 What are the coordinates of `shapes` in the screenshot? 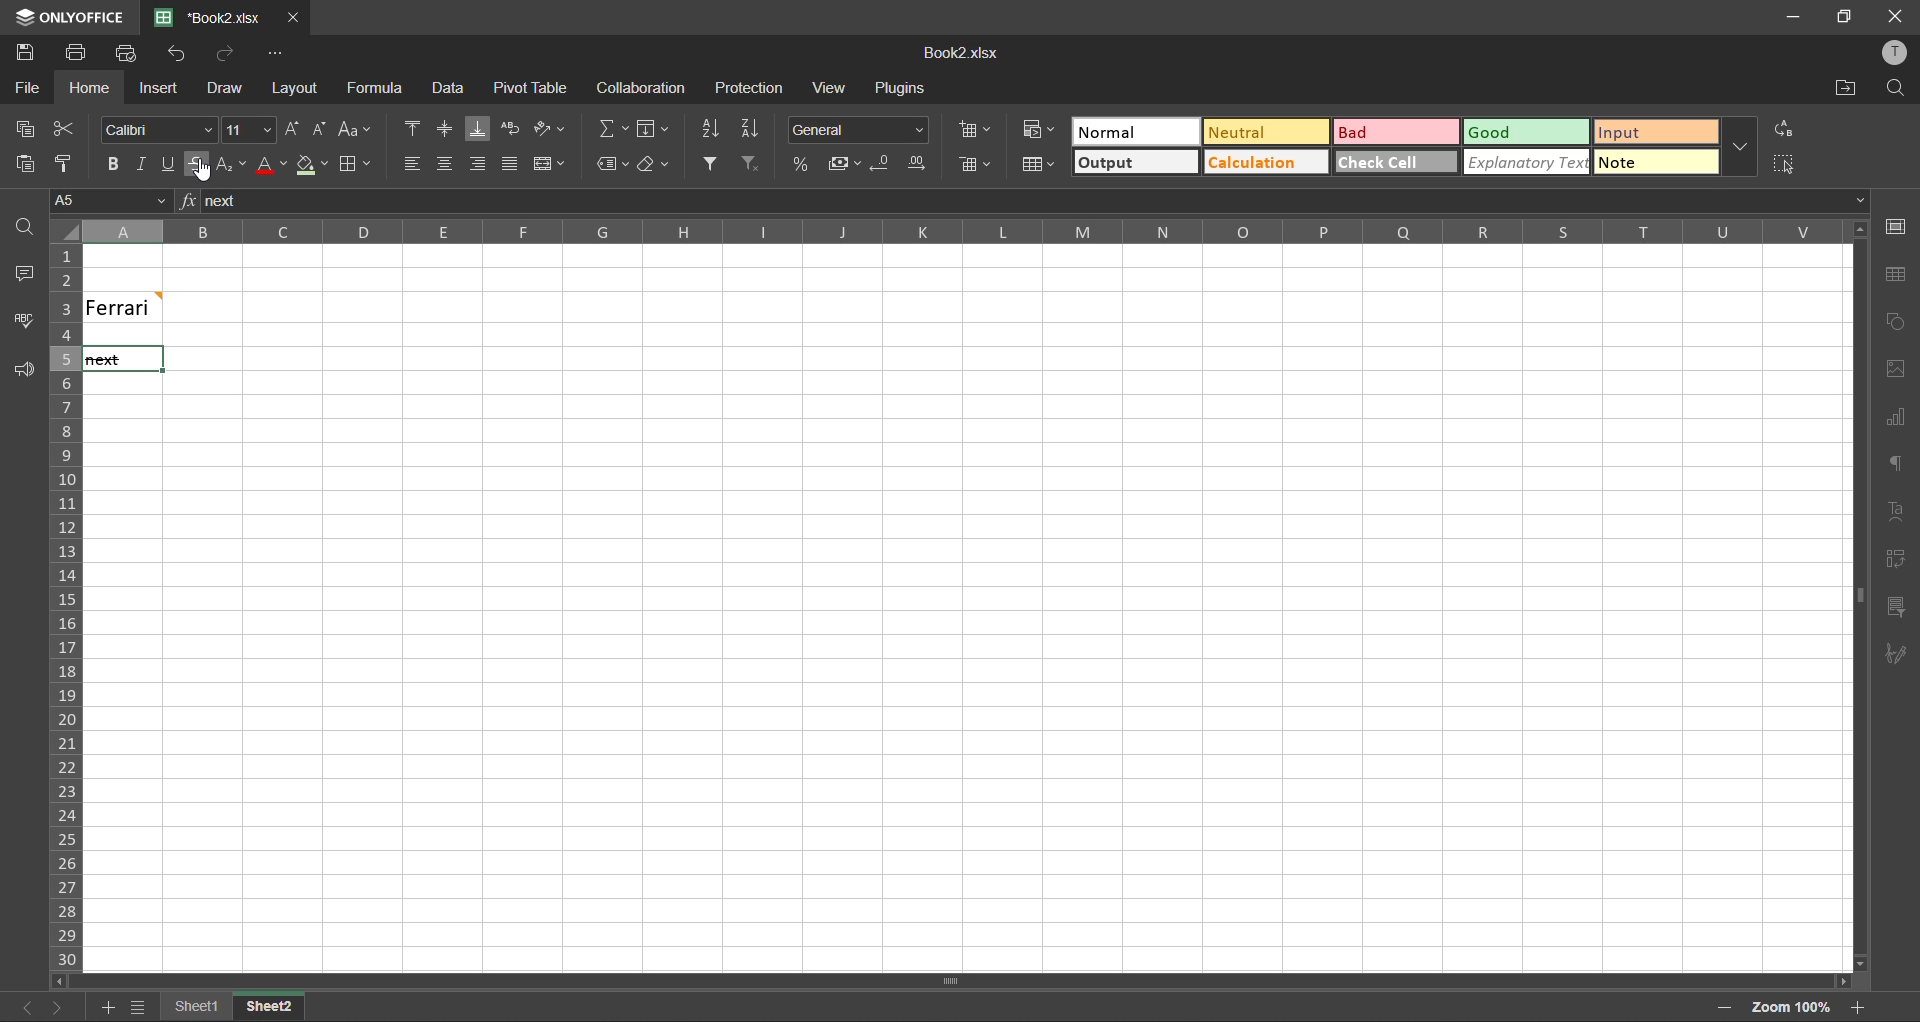 It's located at (1897, 323).